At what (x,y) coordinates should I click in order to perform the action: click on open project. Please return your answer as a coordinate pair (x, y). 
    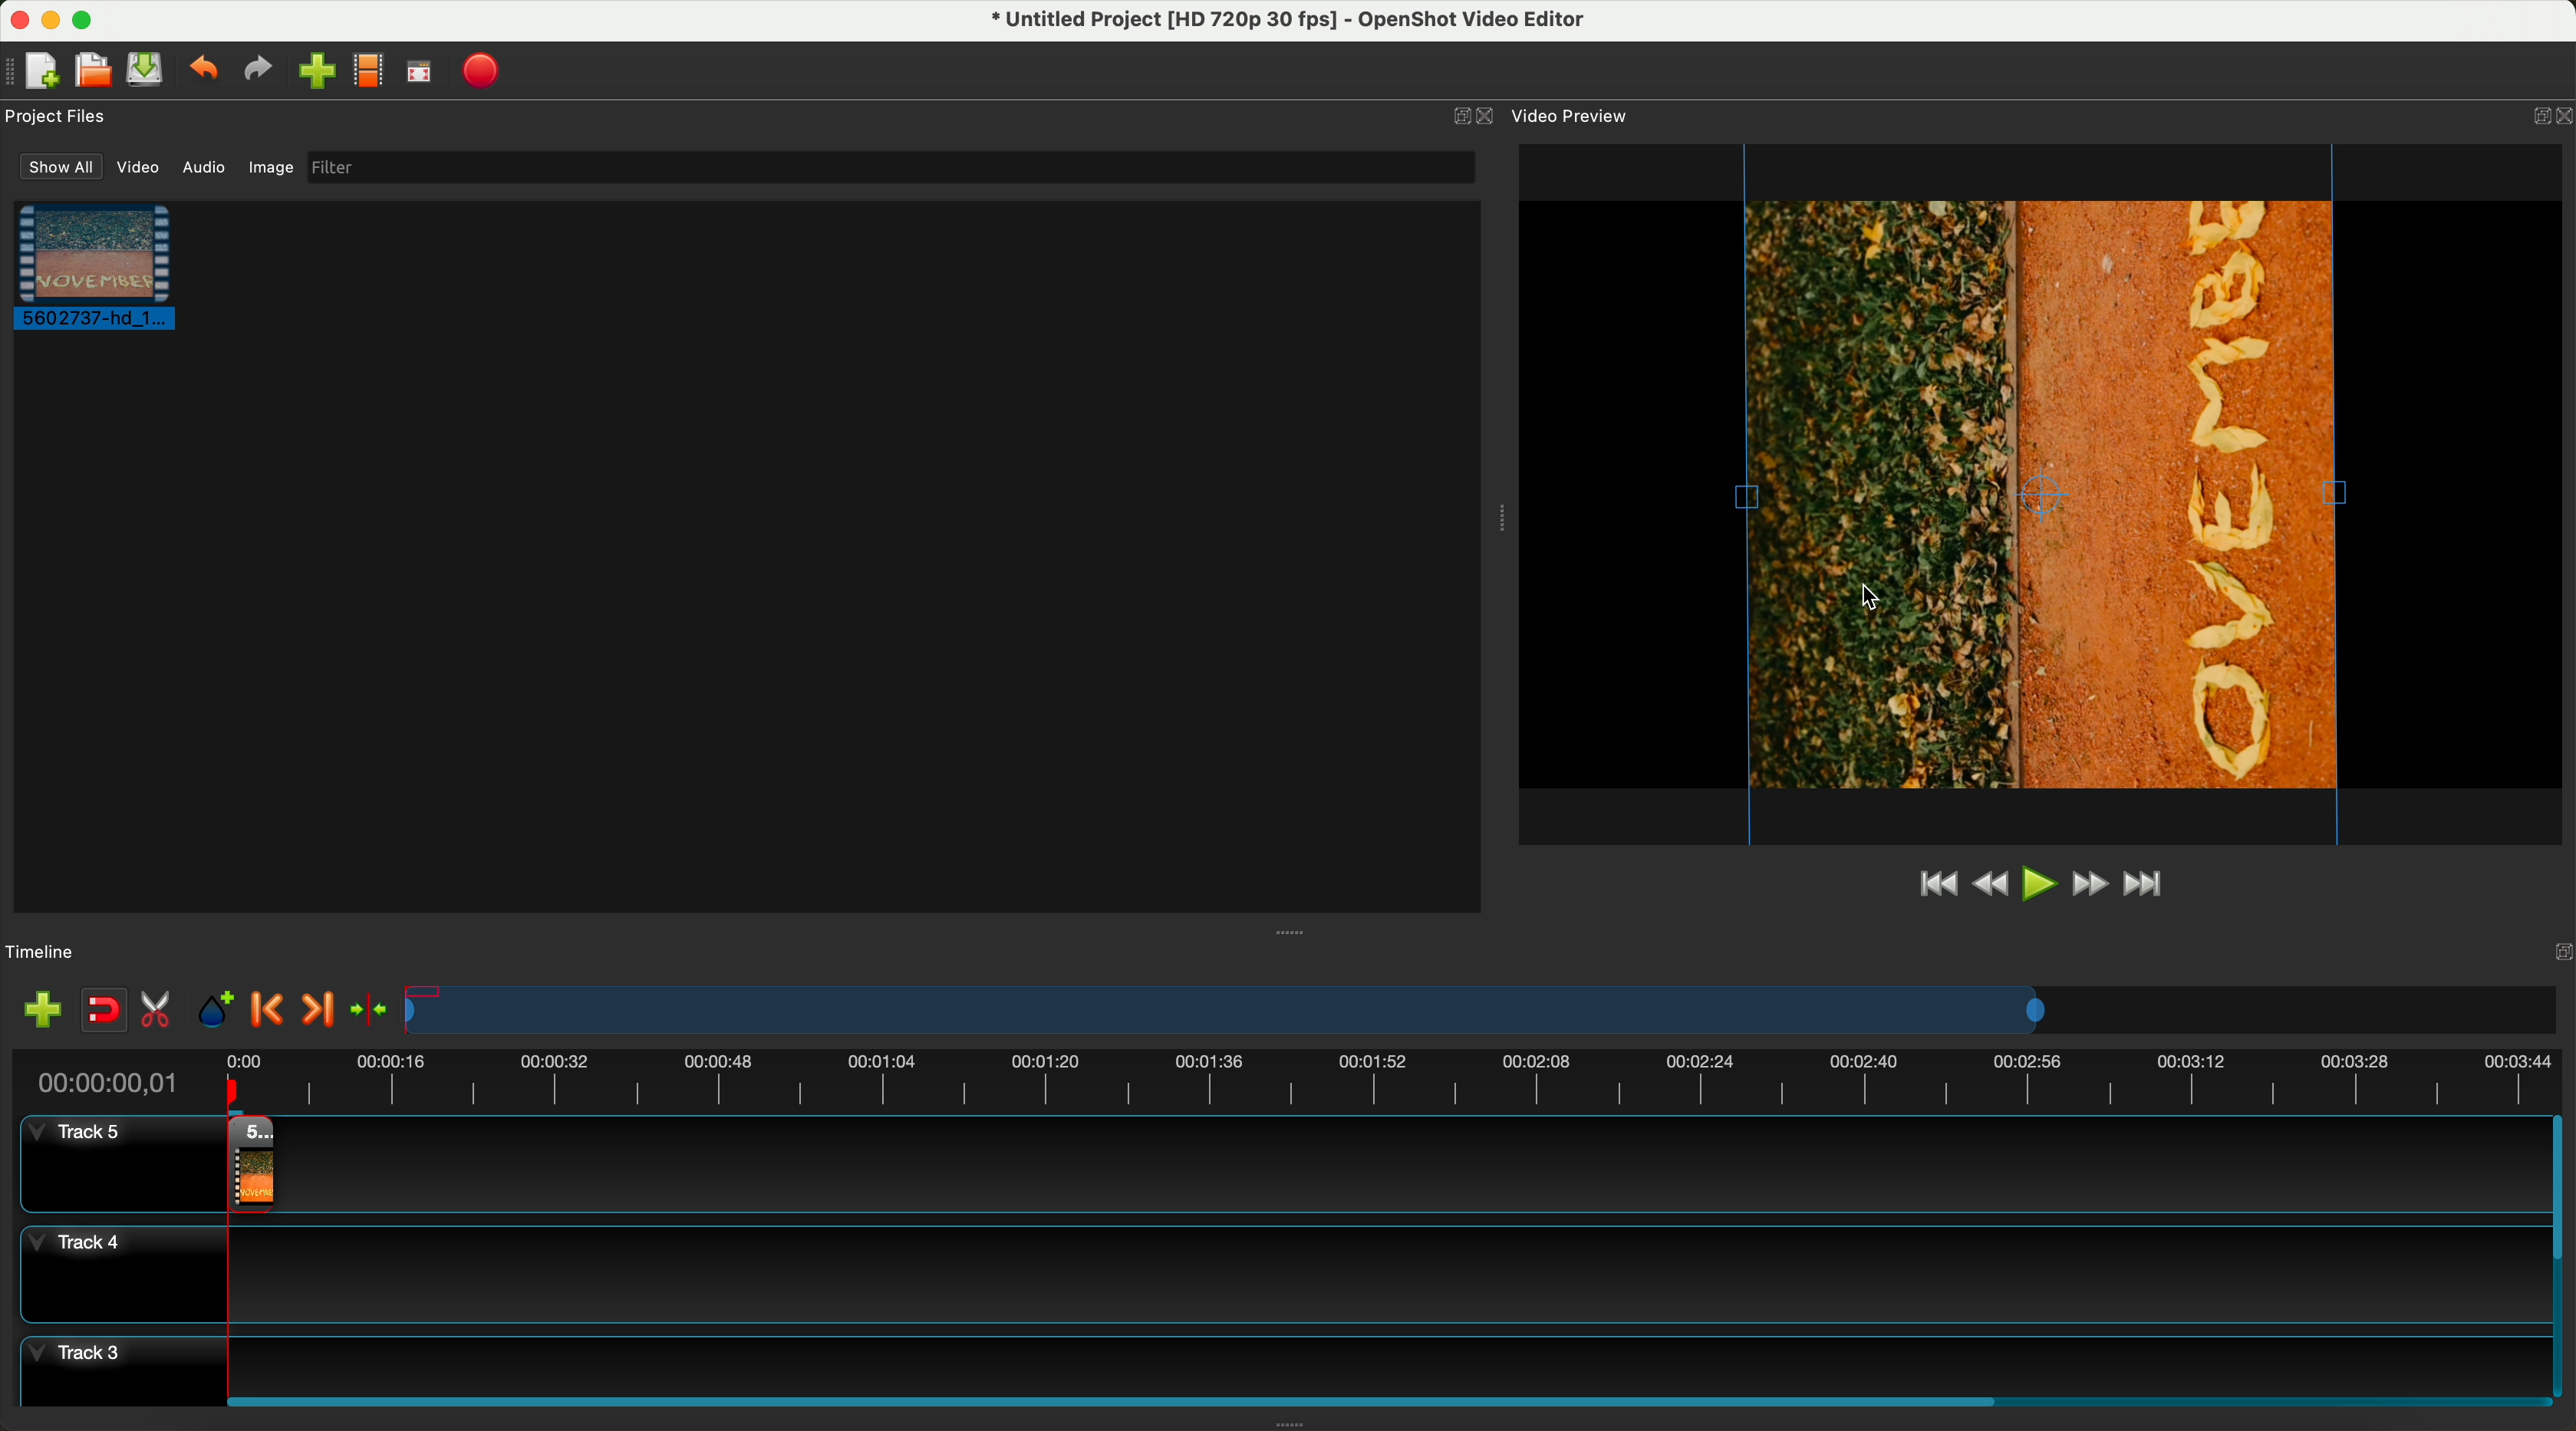
    Looking at the image, I should click on (92, 66).